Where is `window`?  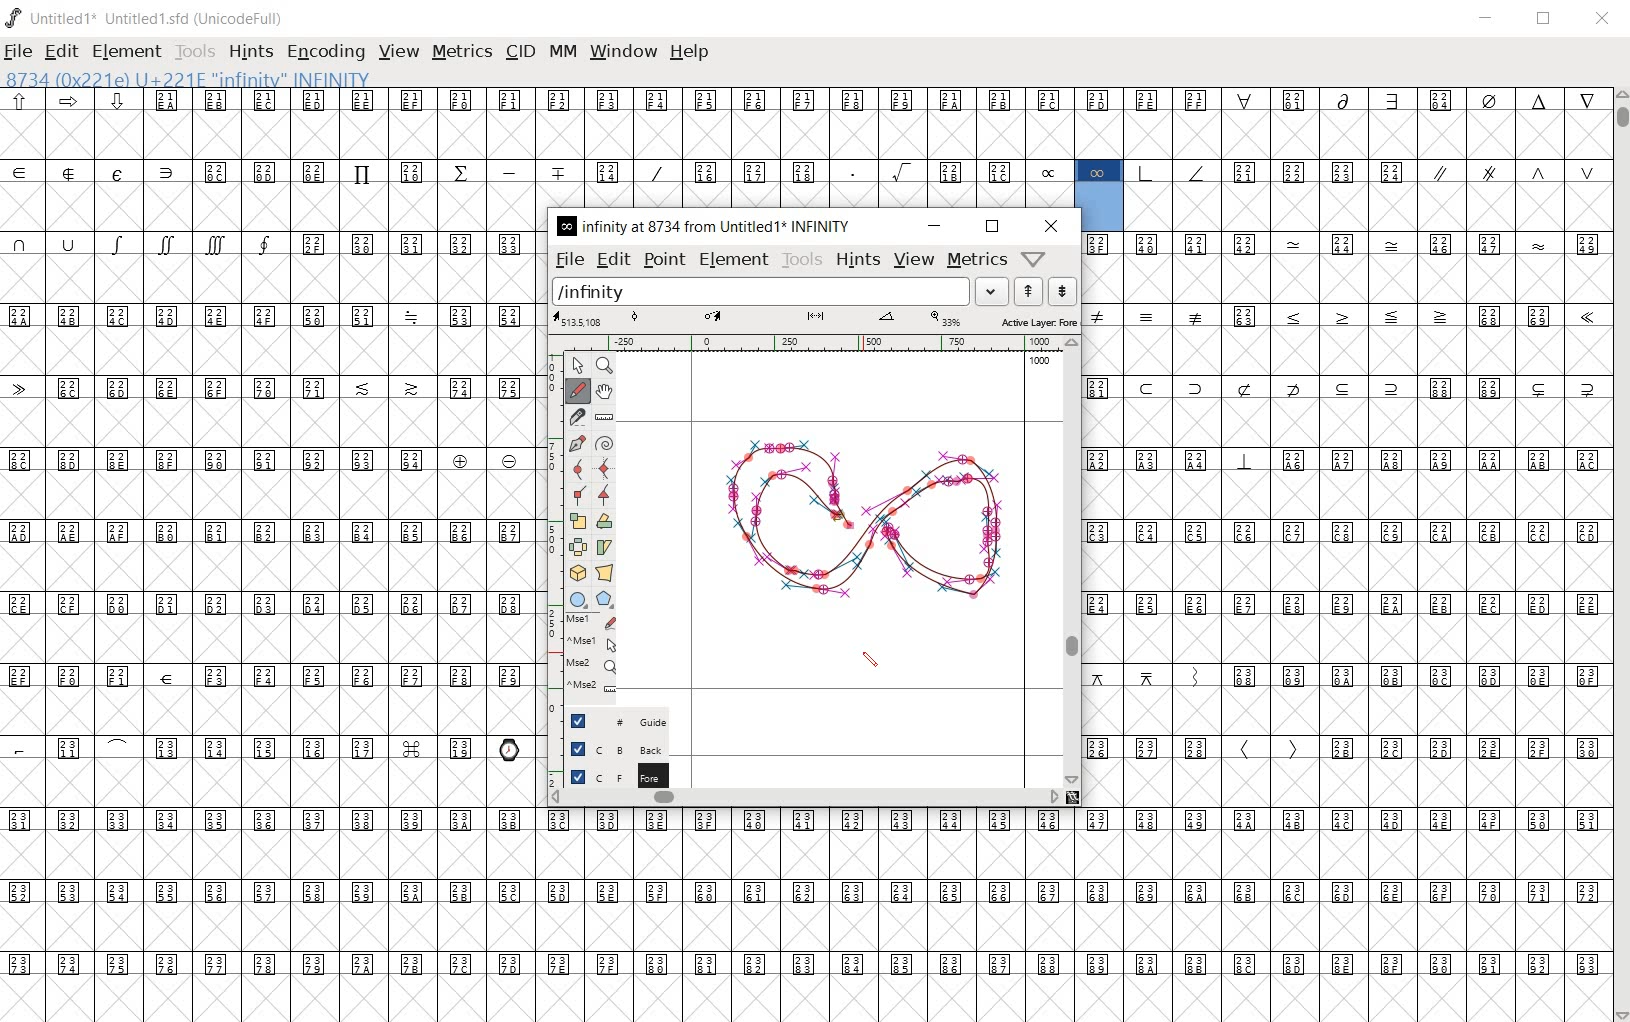
window is located at coordinates (623, 53).